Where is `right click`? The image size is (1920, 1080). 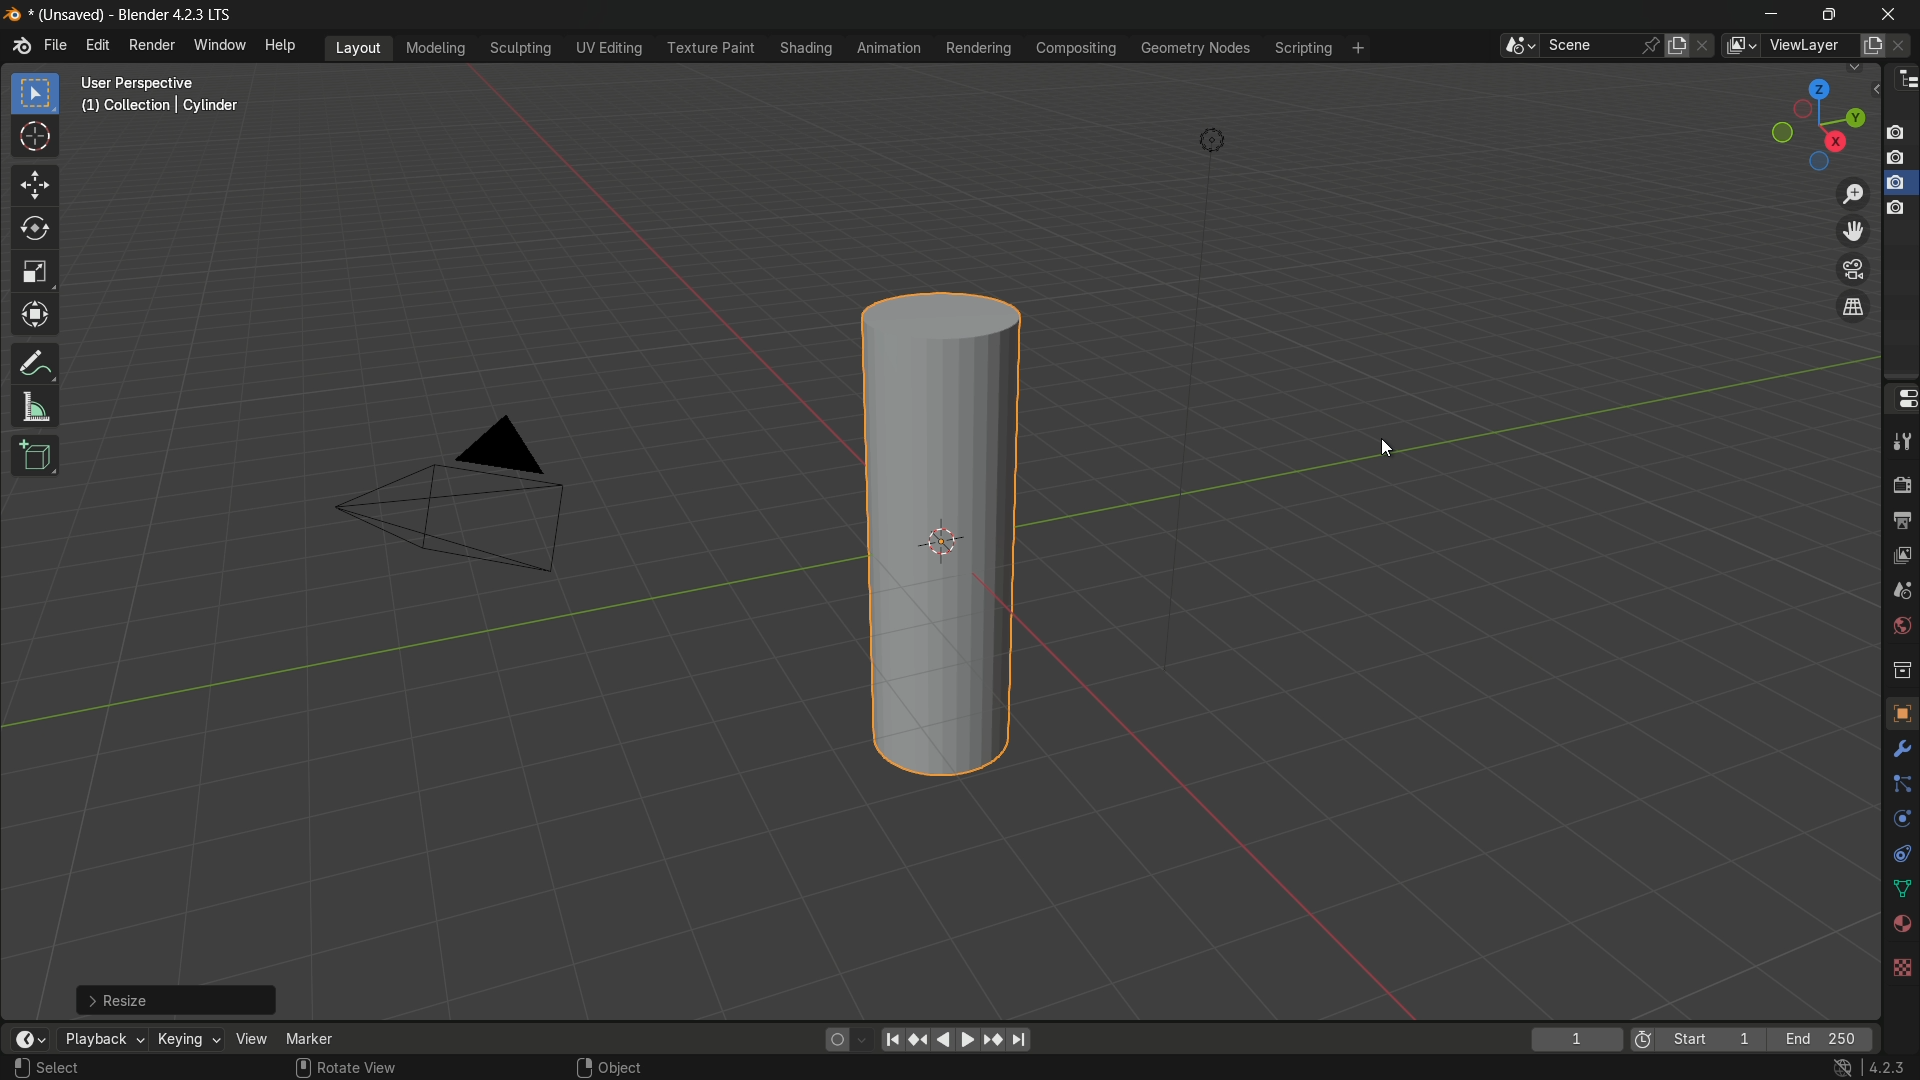 right click is located at coordinates (582, 1067).